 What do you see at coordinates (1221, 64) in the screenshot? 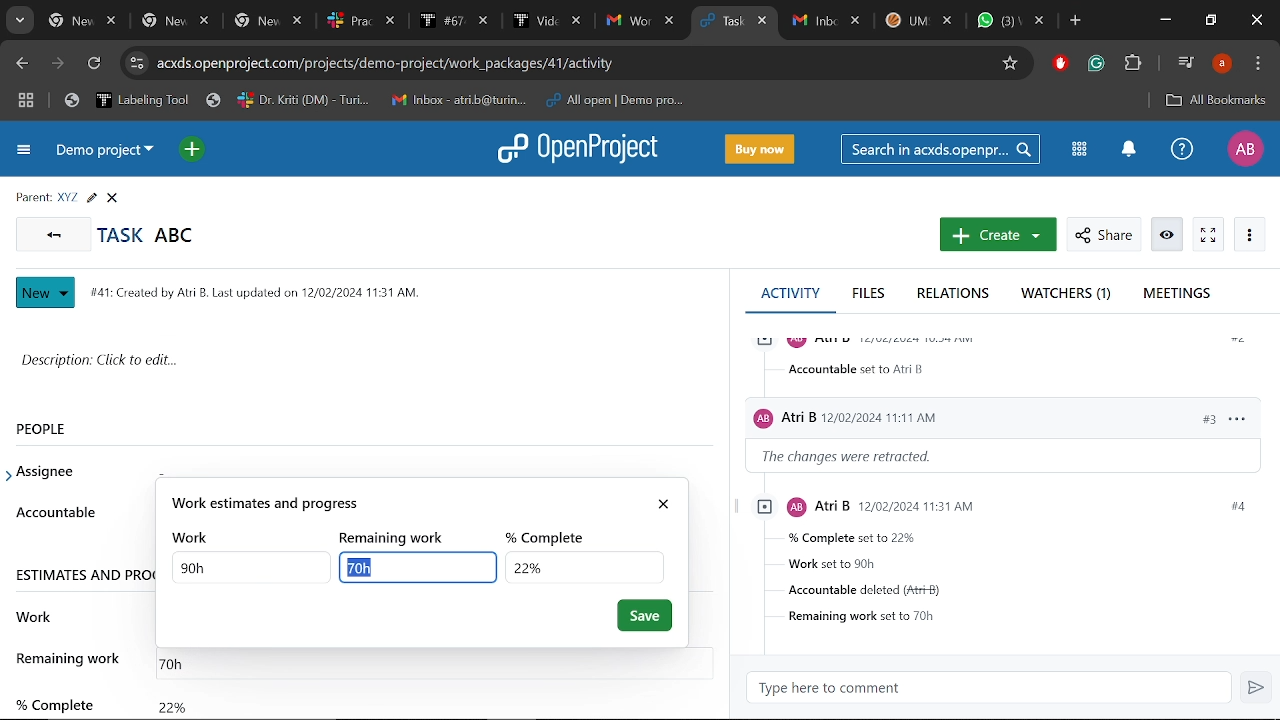
I see `Profile` at bounding box center [1221, 64].